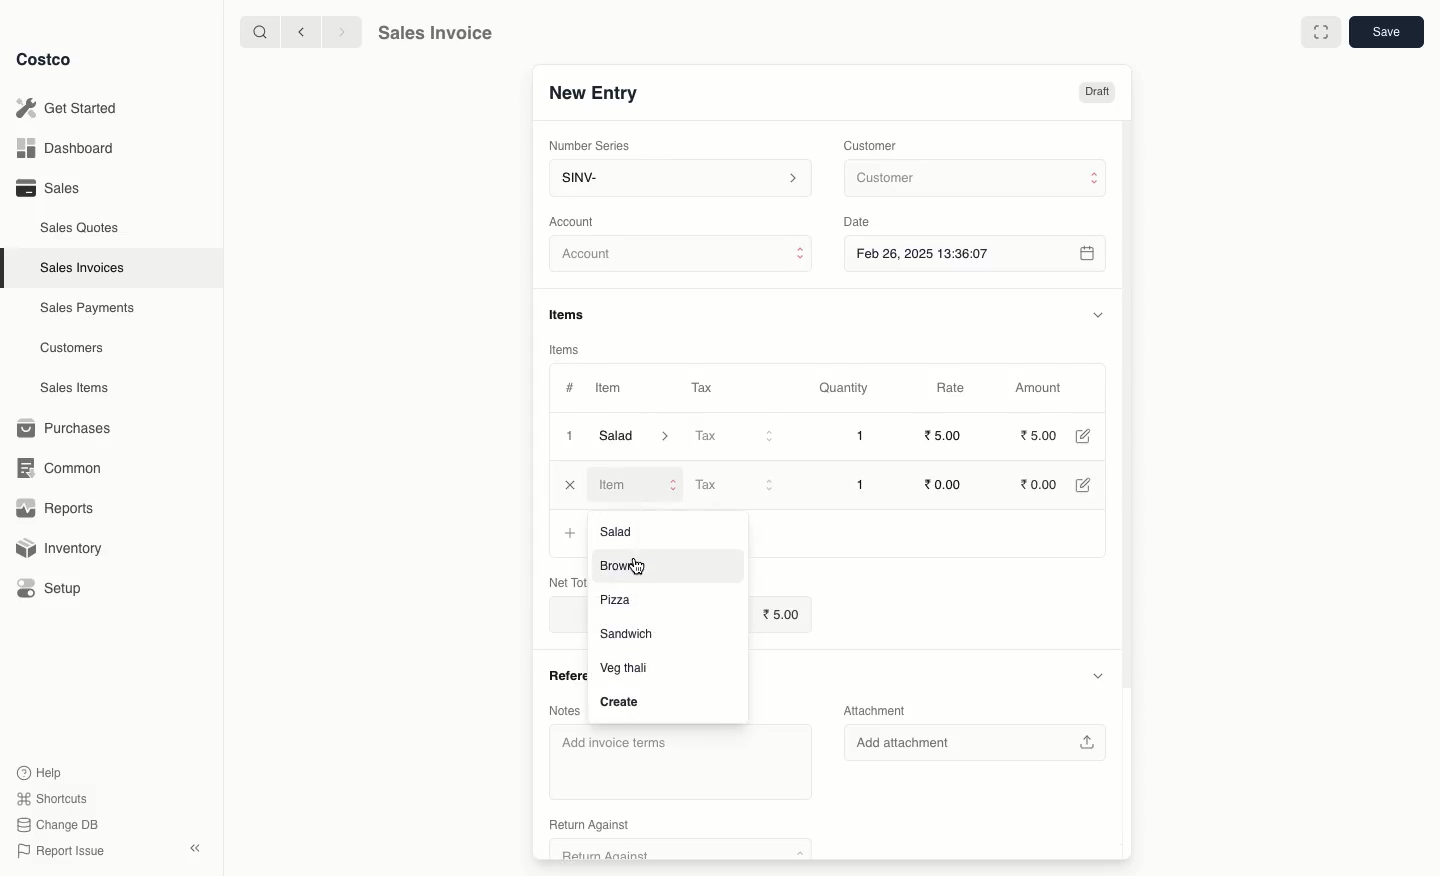 Image resolution: width=1440 pixels, height=876 pixels. What do you see at coordinates (873, 144) in the screenshot?
I see `Customer` at bounding box center [873, 144].